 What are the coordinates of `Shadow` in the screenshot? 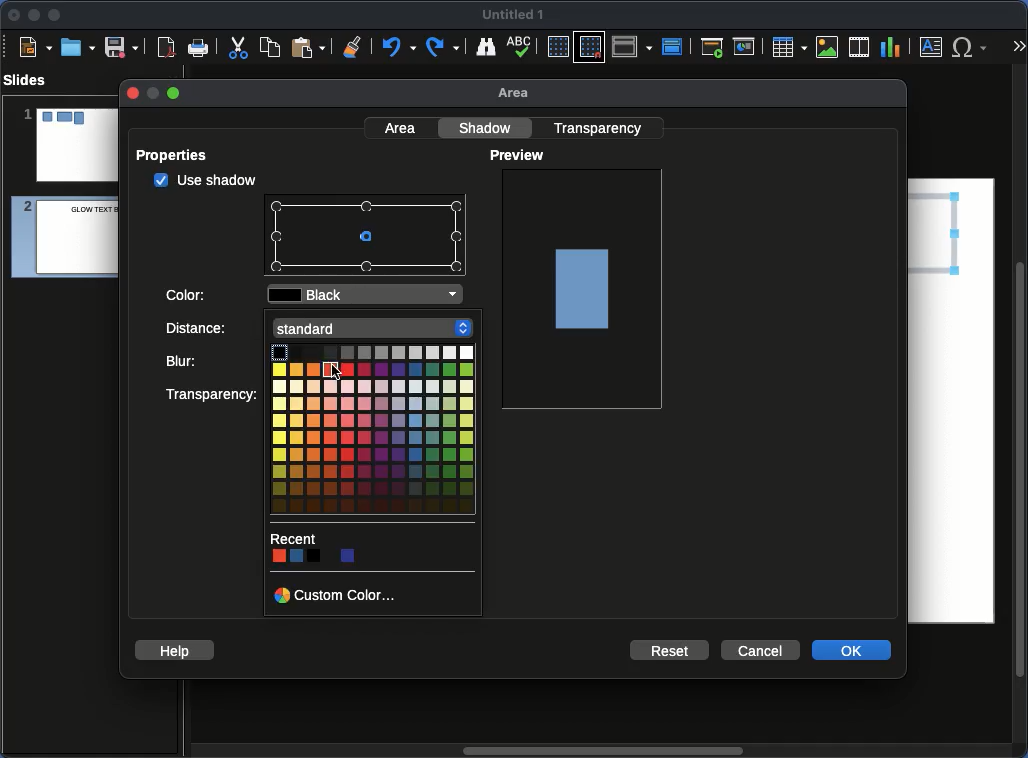 It's located at (488, 127).